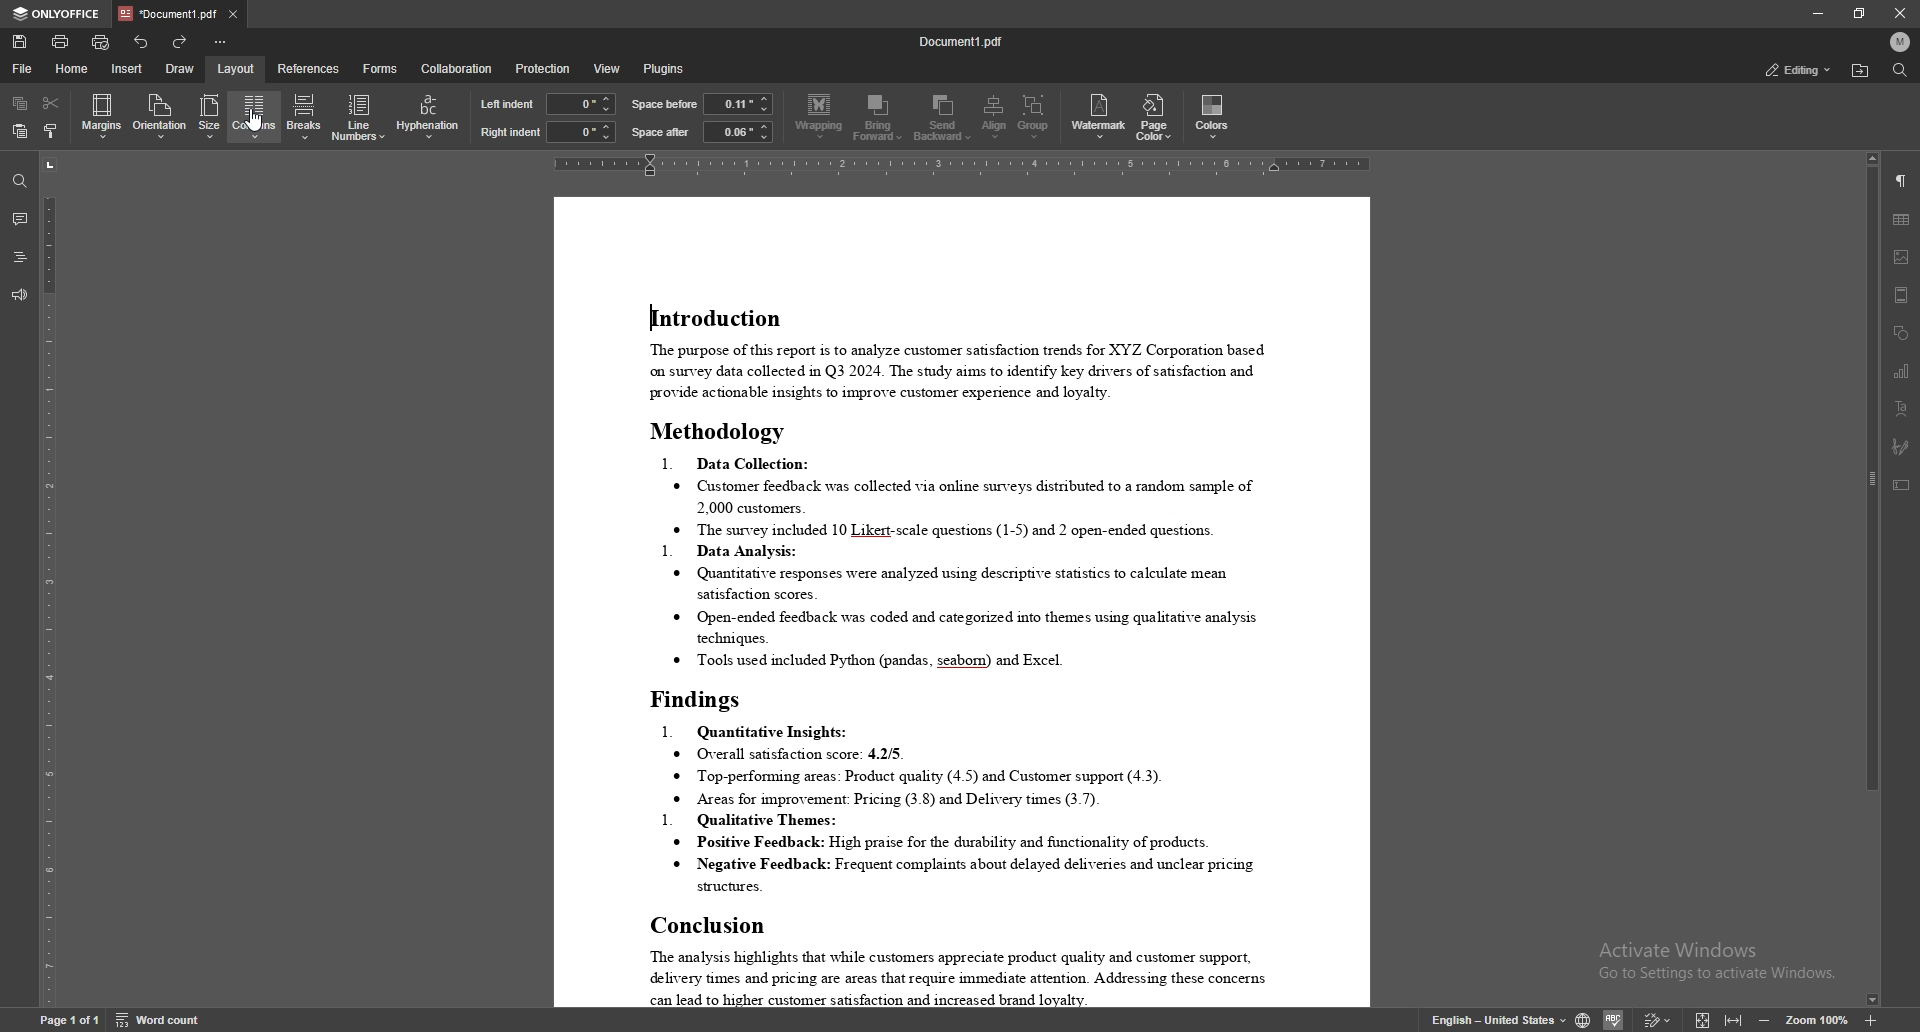 The width and height of the screenshot is (1920, 1032). I want to click on space after input, so click(738, 131).